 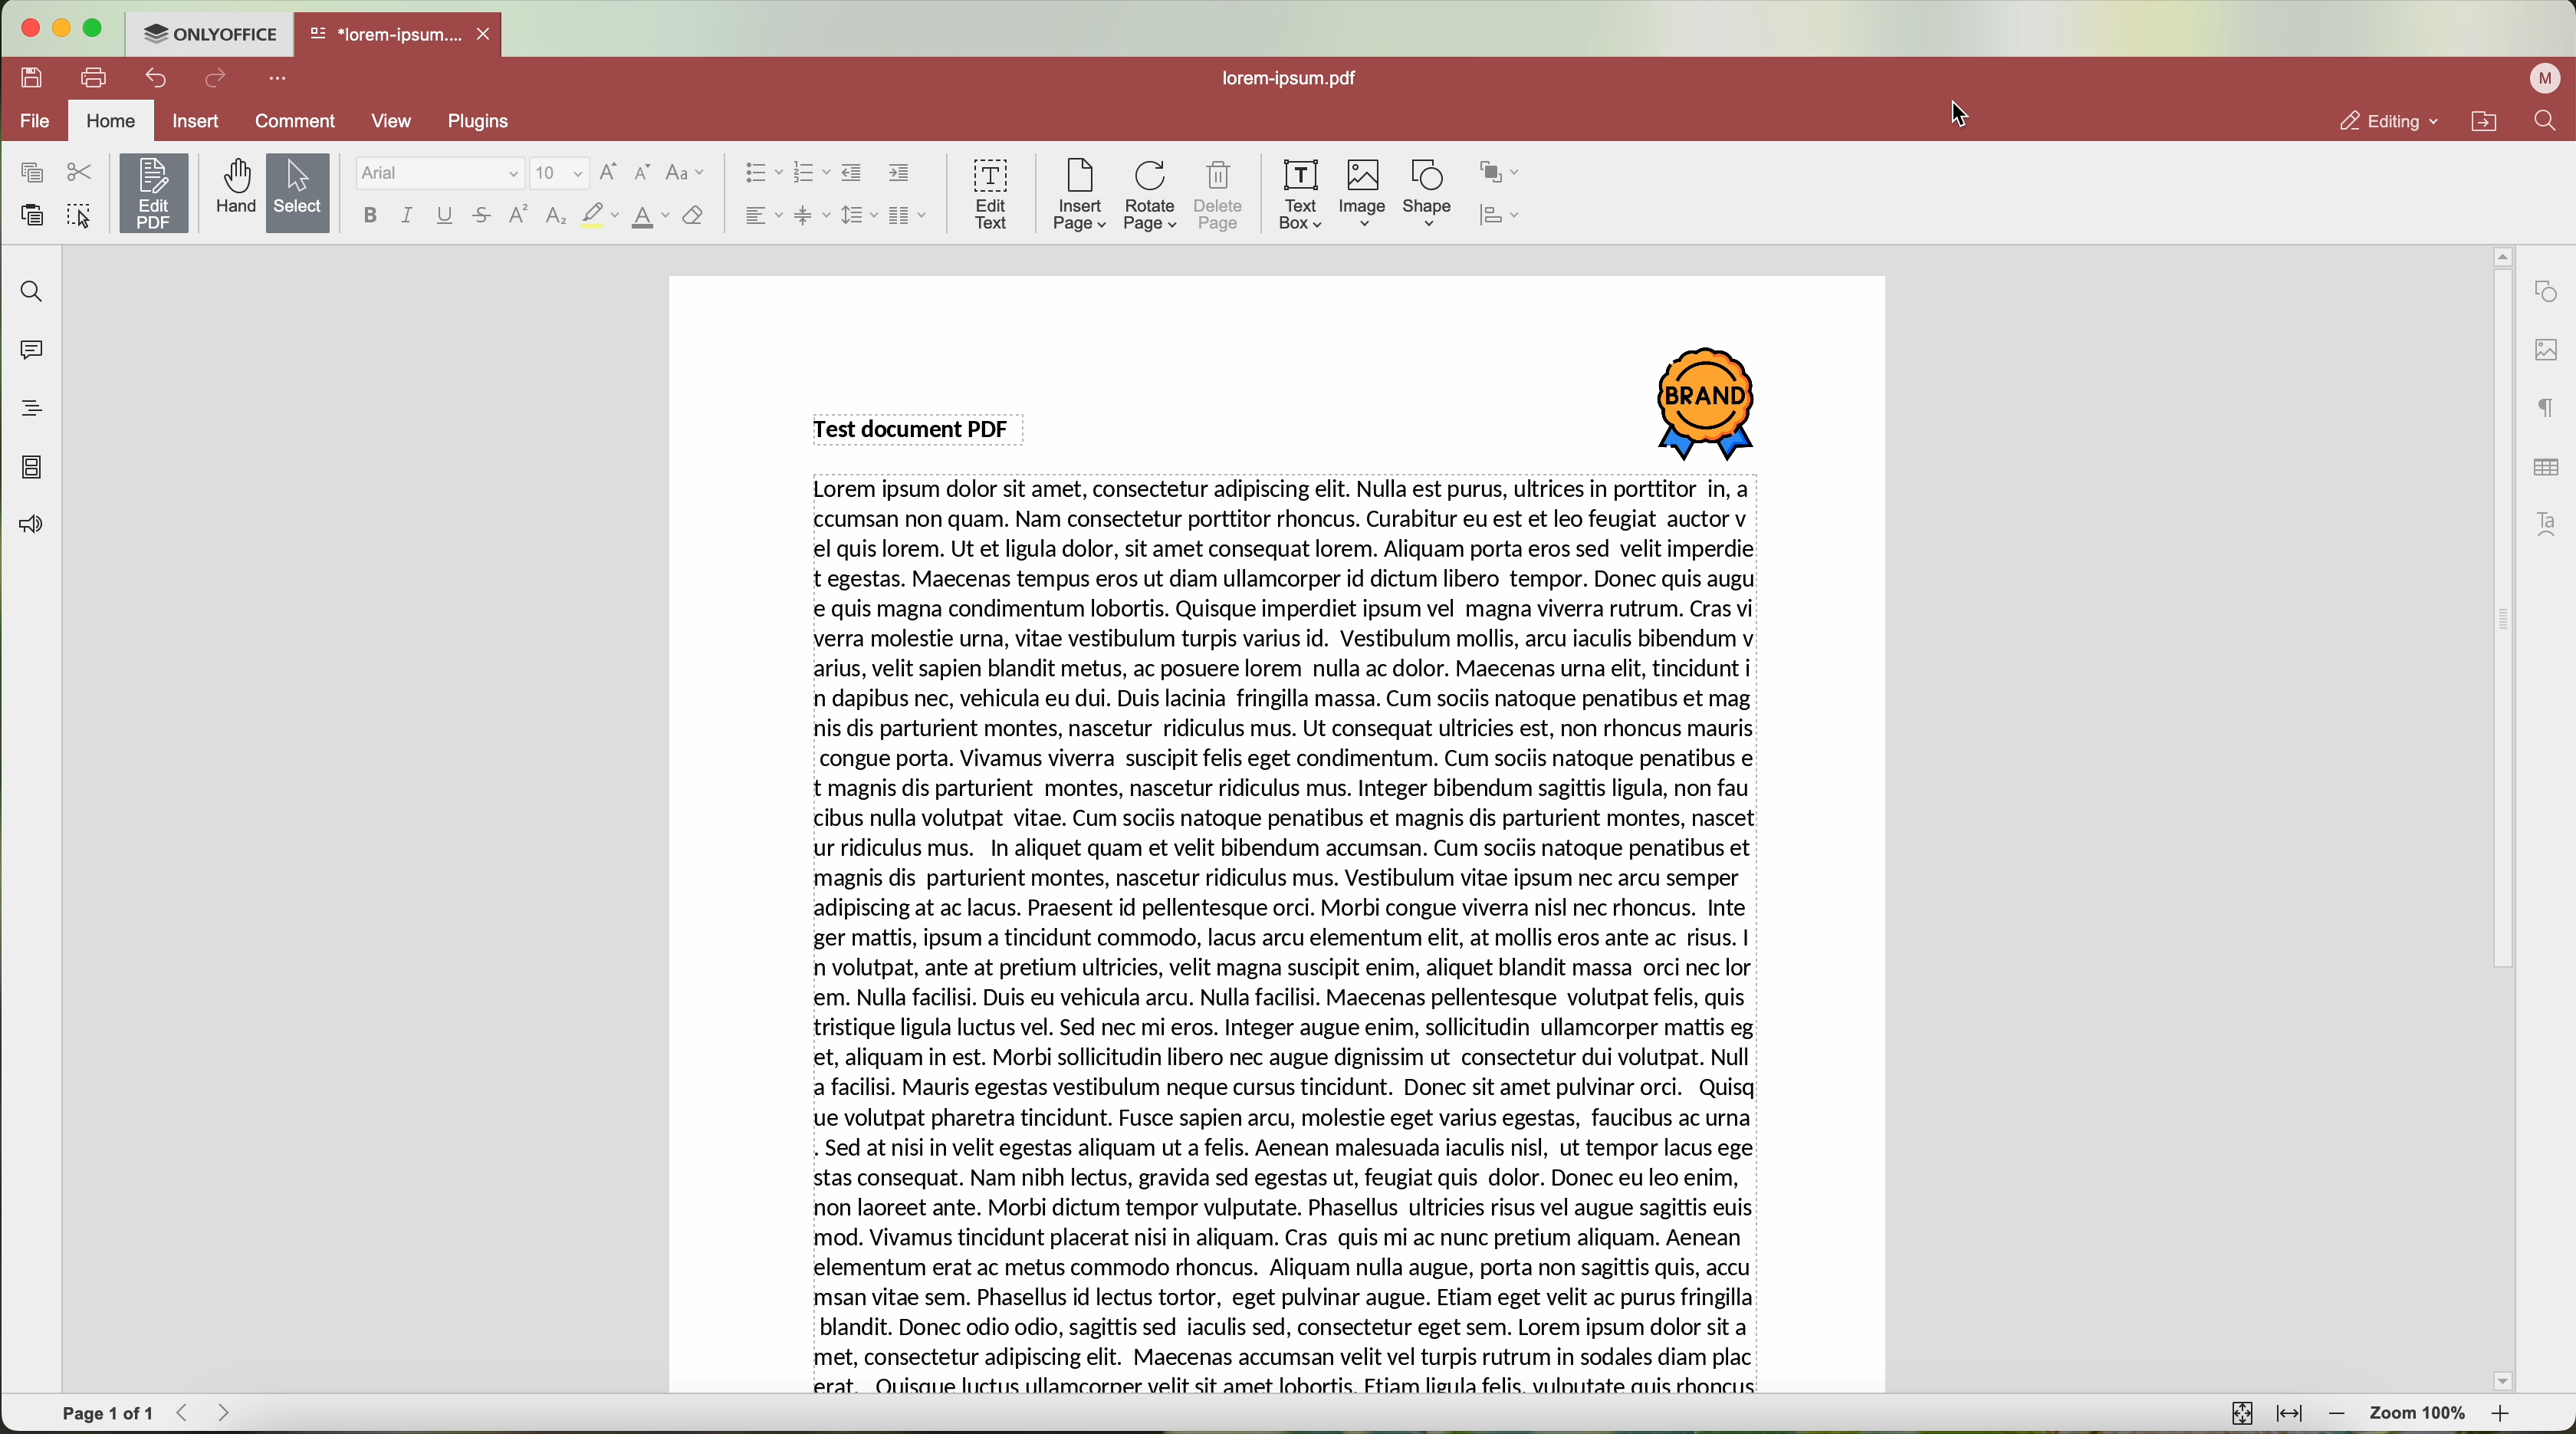 I want to click on align shape, so click(x=1505, y=217).